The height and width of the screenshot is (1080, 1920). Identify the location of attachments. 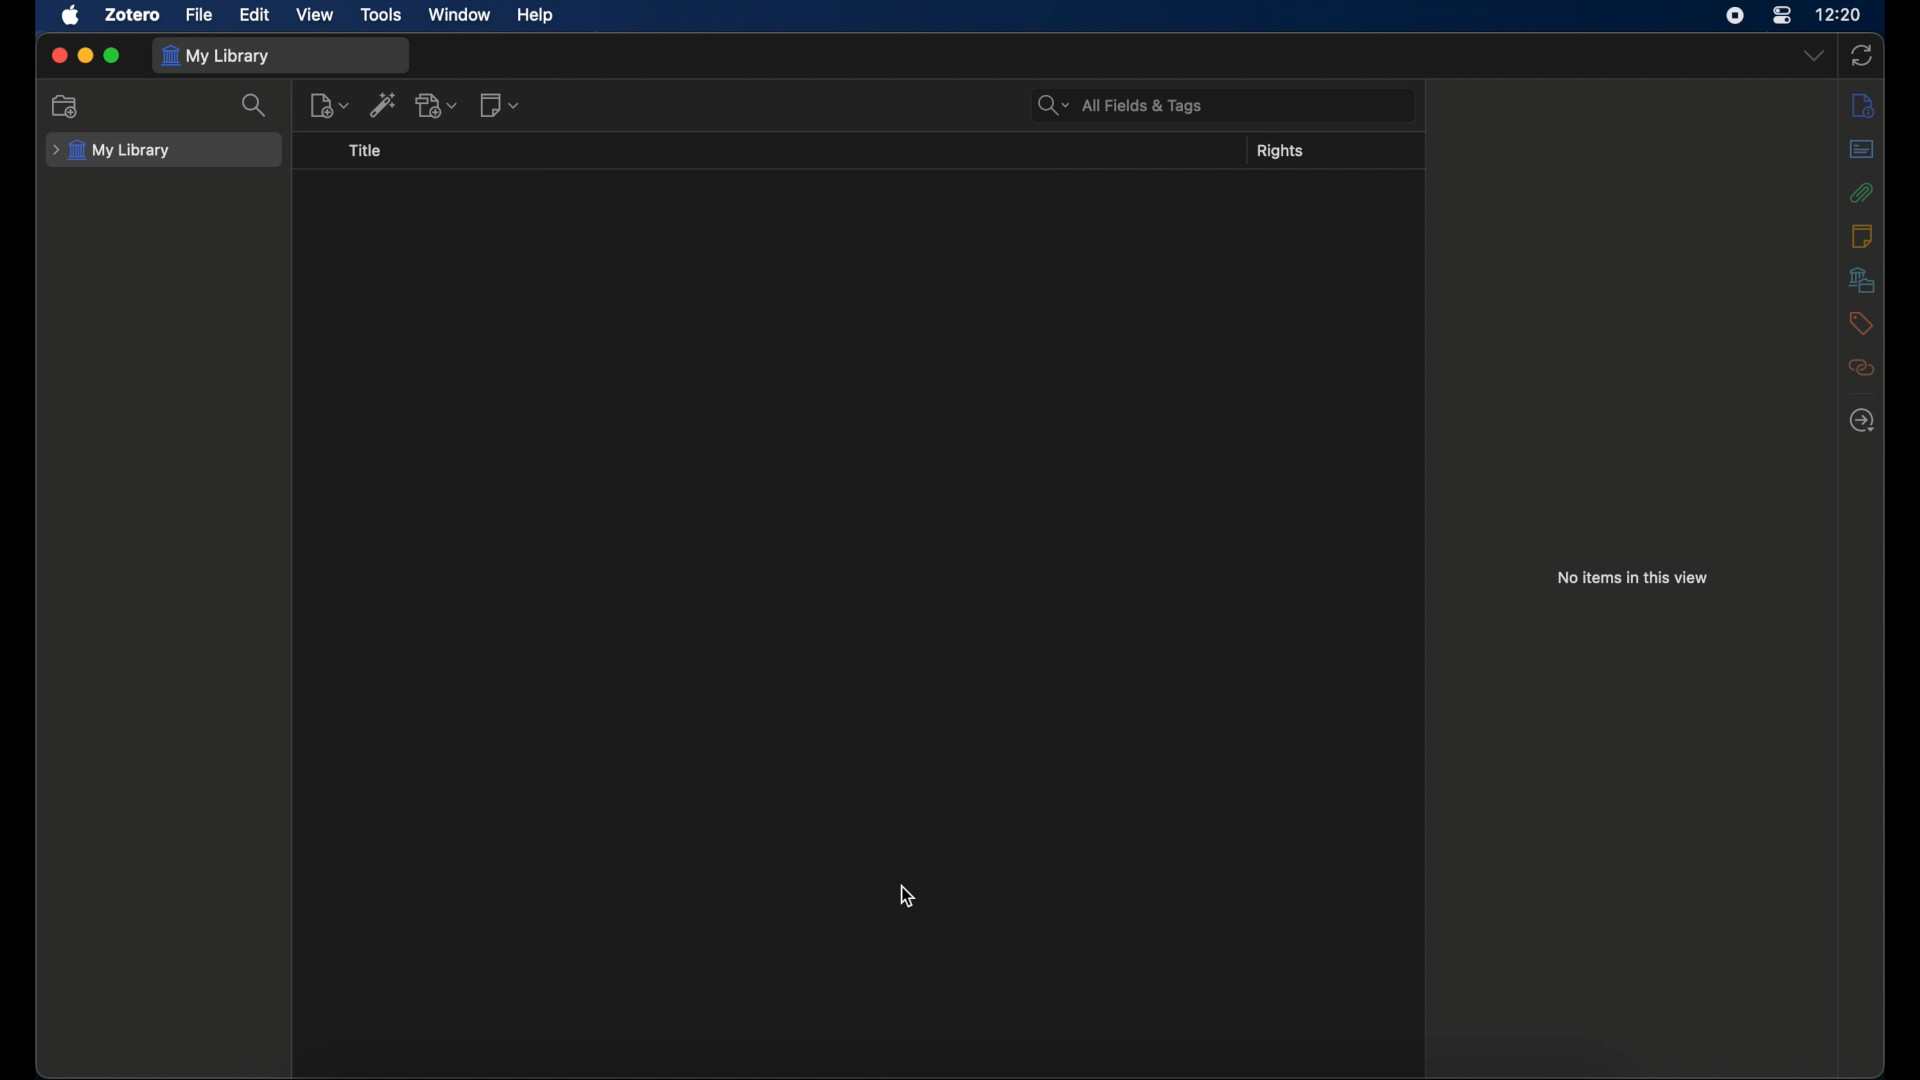
(1860, 193).